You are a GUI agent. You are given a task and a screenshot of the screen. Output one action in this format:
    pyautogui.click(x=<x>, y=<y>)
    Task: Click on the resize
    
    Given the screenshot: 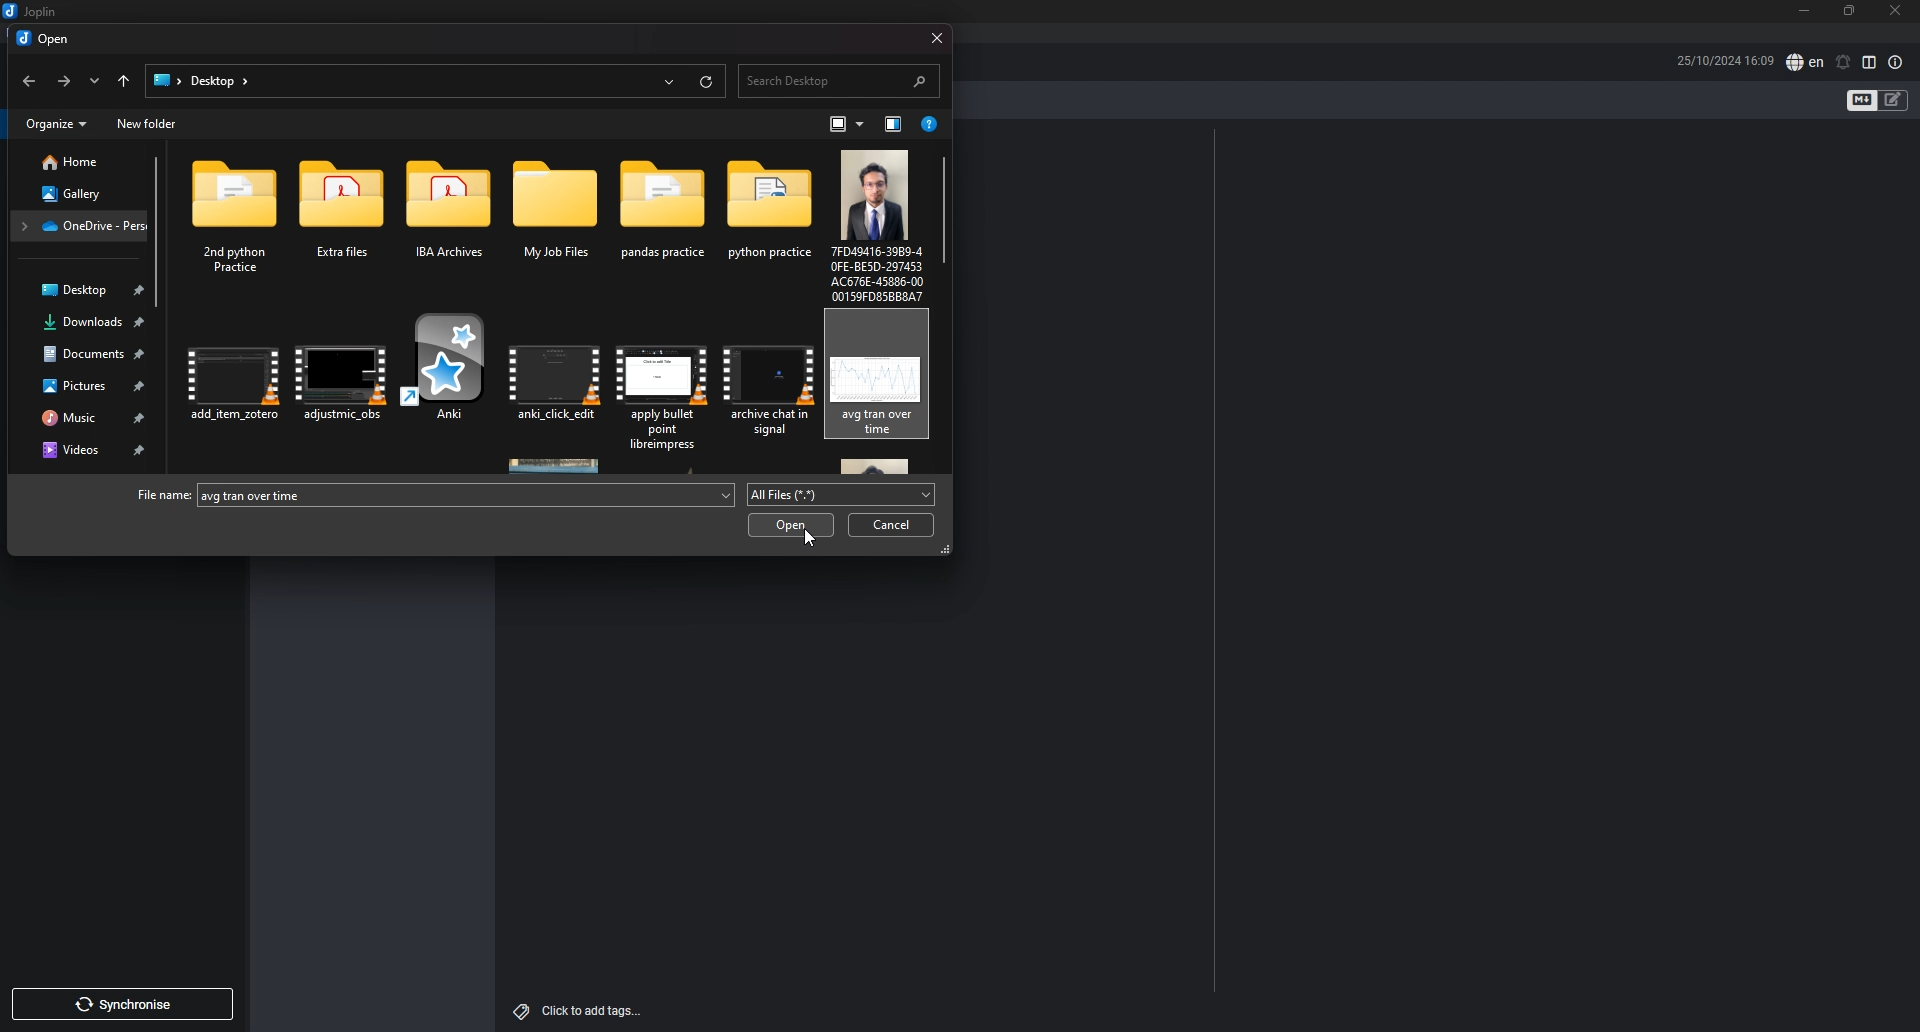 What is the action you would take?
    pyautogui.click(x=1850, y=12)
    